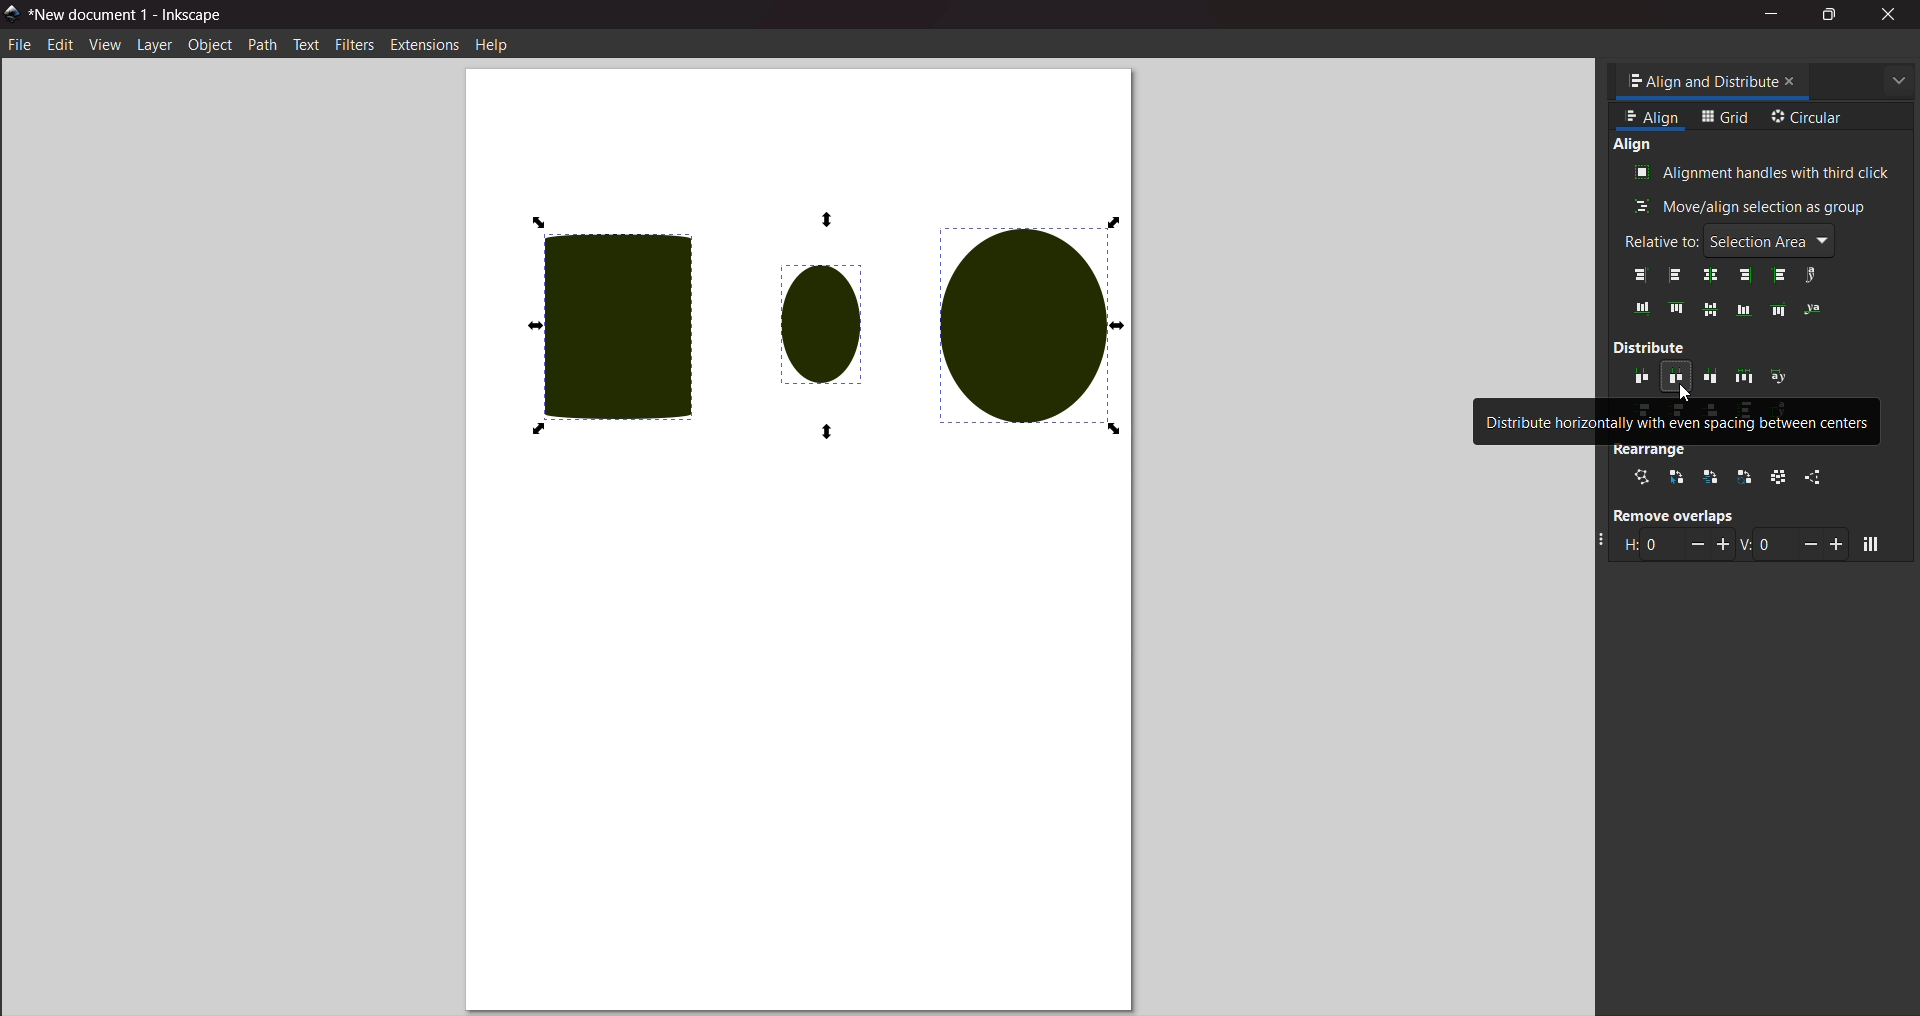  I want to click on distribute horizontlly with even spaces between left edges, so click(1639, 376).